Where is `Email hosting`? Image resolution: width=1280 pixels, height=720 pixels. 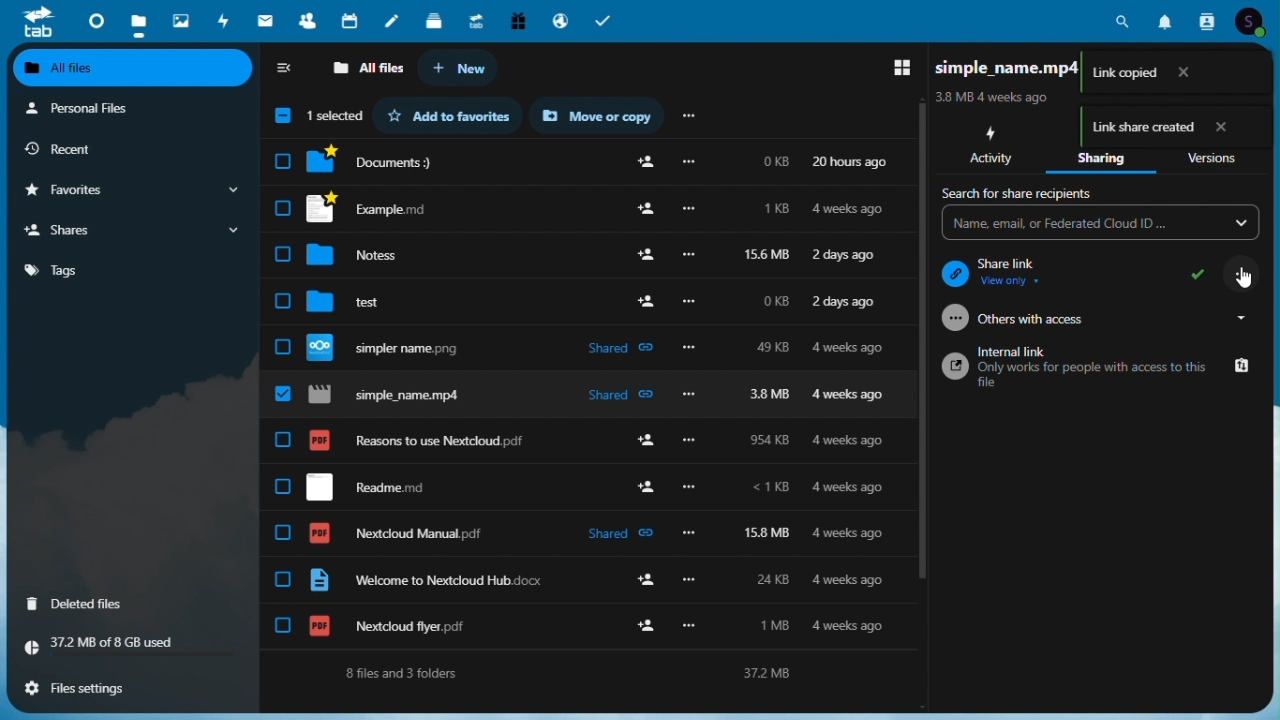
Email hosting is located at coordinates (559, 20).